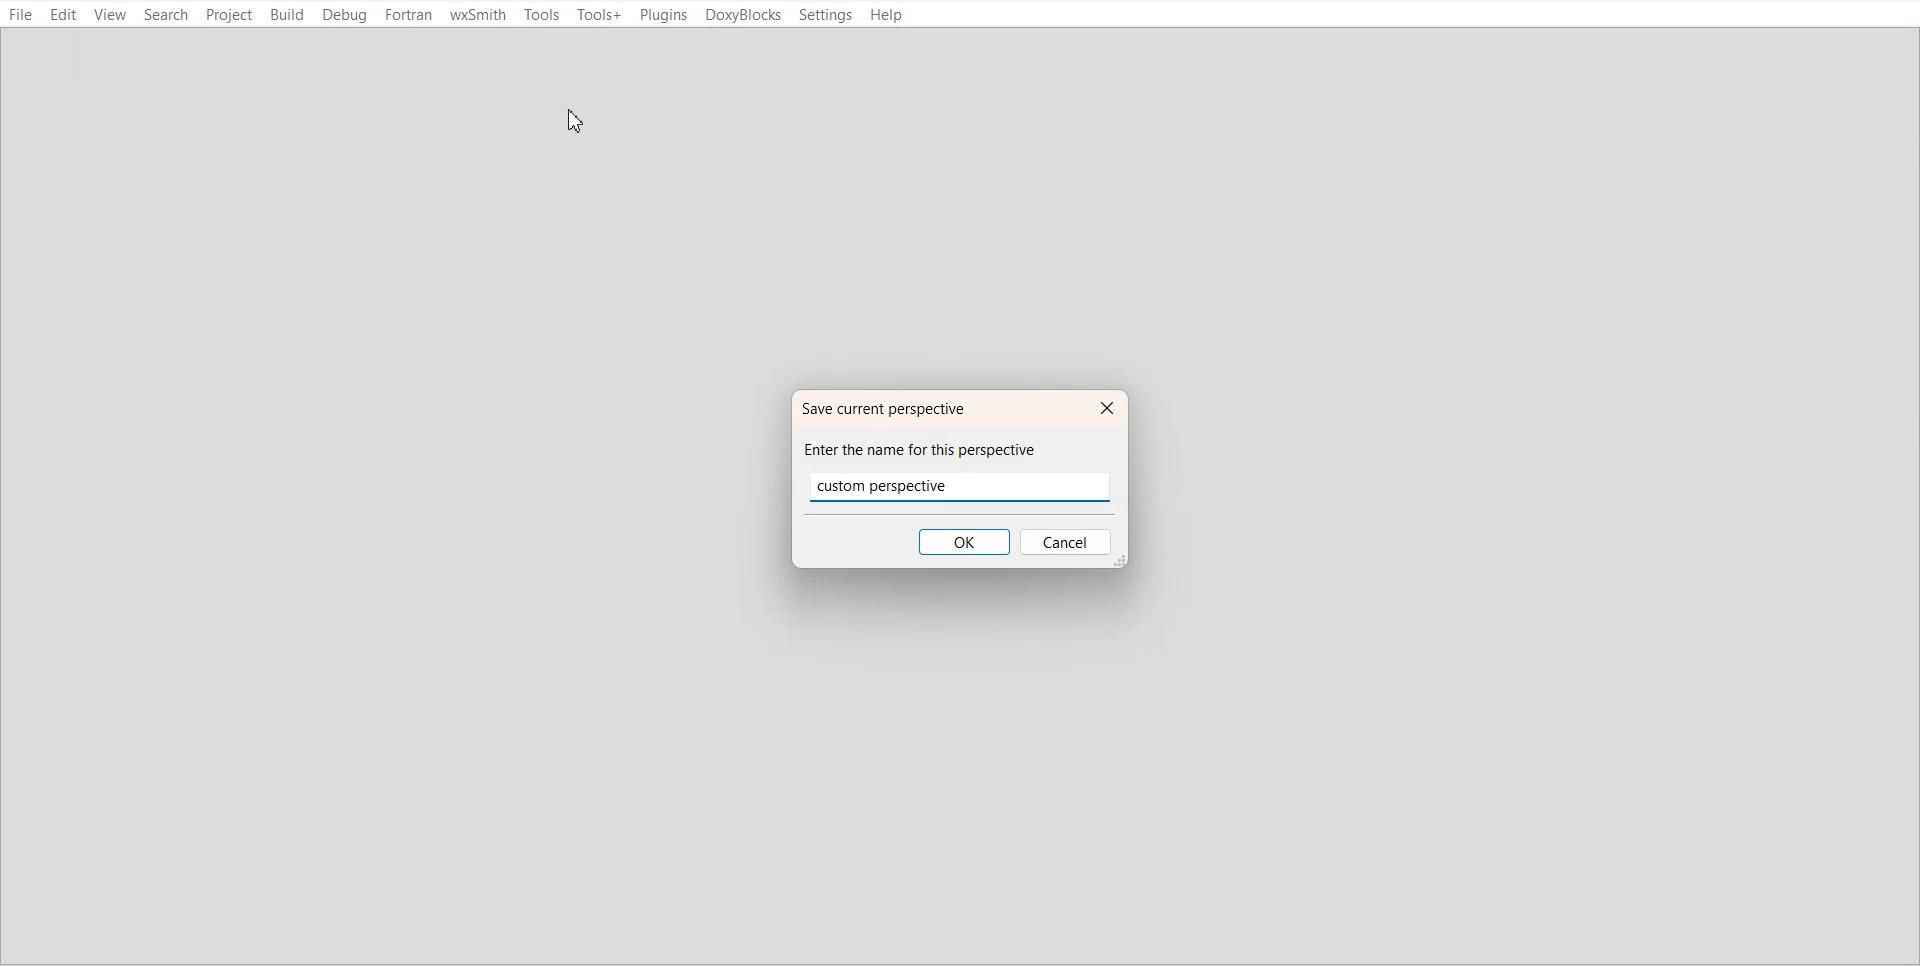 This screenshot has height=966, width=1920. What do you see at coordinates (1068, 543) in the screenshot?
I see `Cancel` at bounding box center [1068, 543].